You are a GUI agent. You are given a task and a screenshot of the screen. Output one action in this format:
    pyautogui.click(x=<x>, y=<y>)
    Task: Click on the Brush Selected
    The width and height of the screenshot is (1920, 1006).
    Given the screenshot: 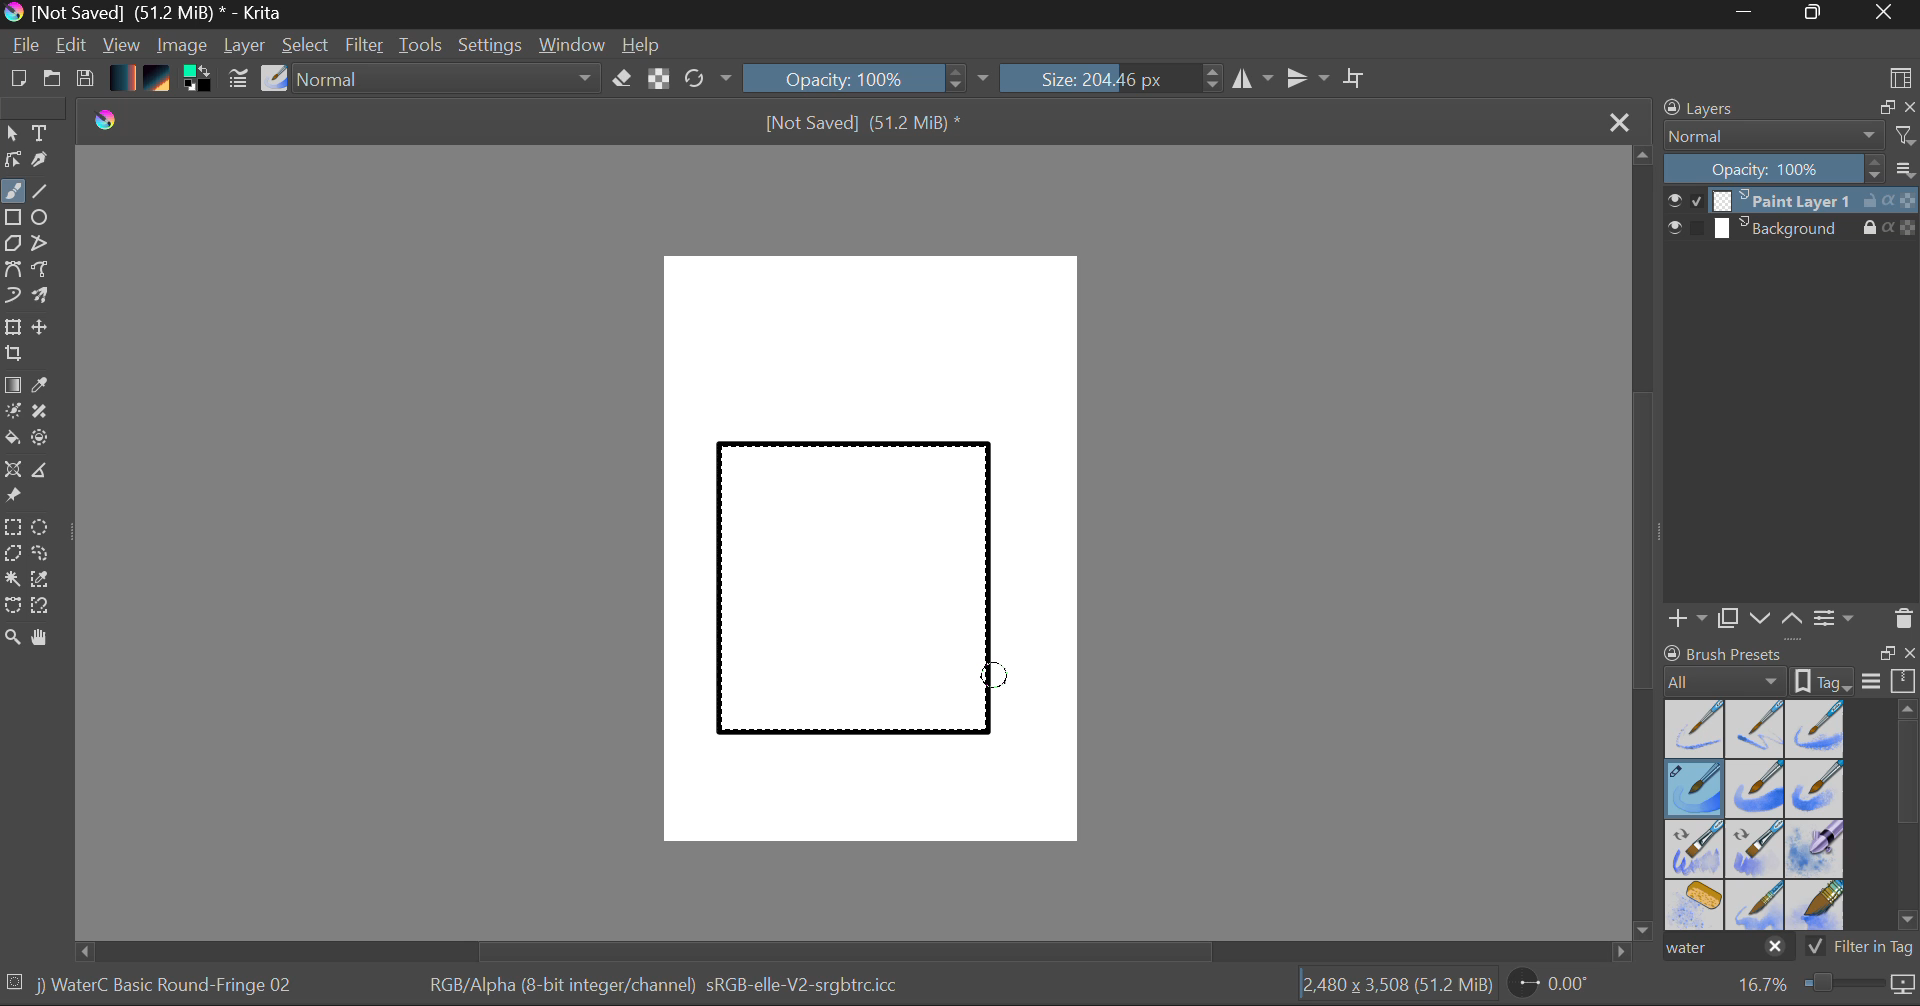 What is the action you would take?
    pyautogui.click(x=1696, y=790)
    